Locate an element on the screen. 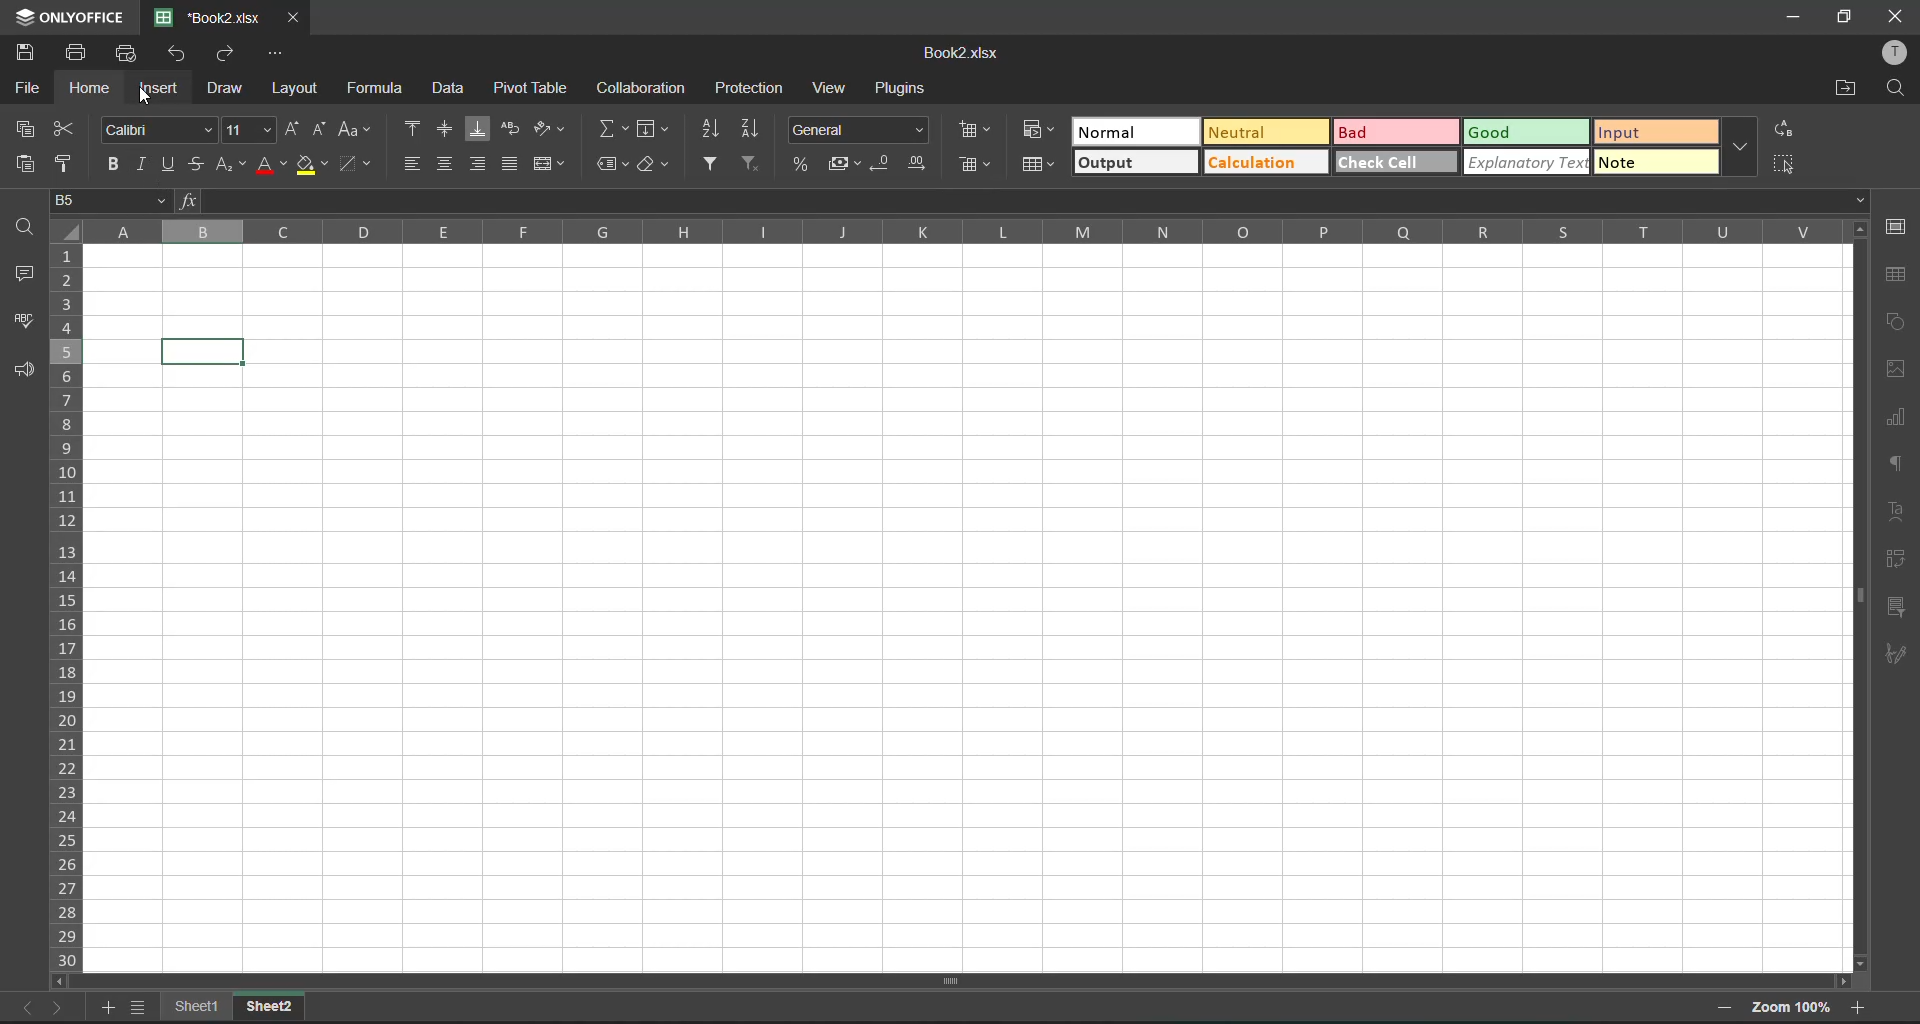 The width and height of the screenshot is (1920, 1024). align left is located at coordinates (413, 165).